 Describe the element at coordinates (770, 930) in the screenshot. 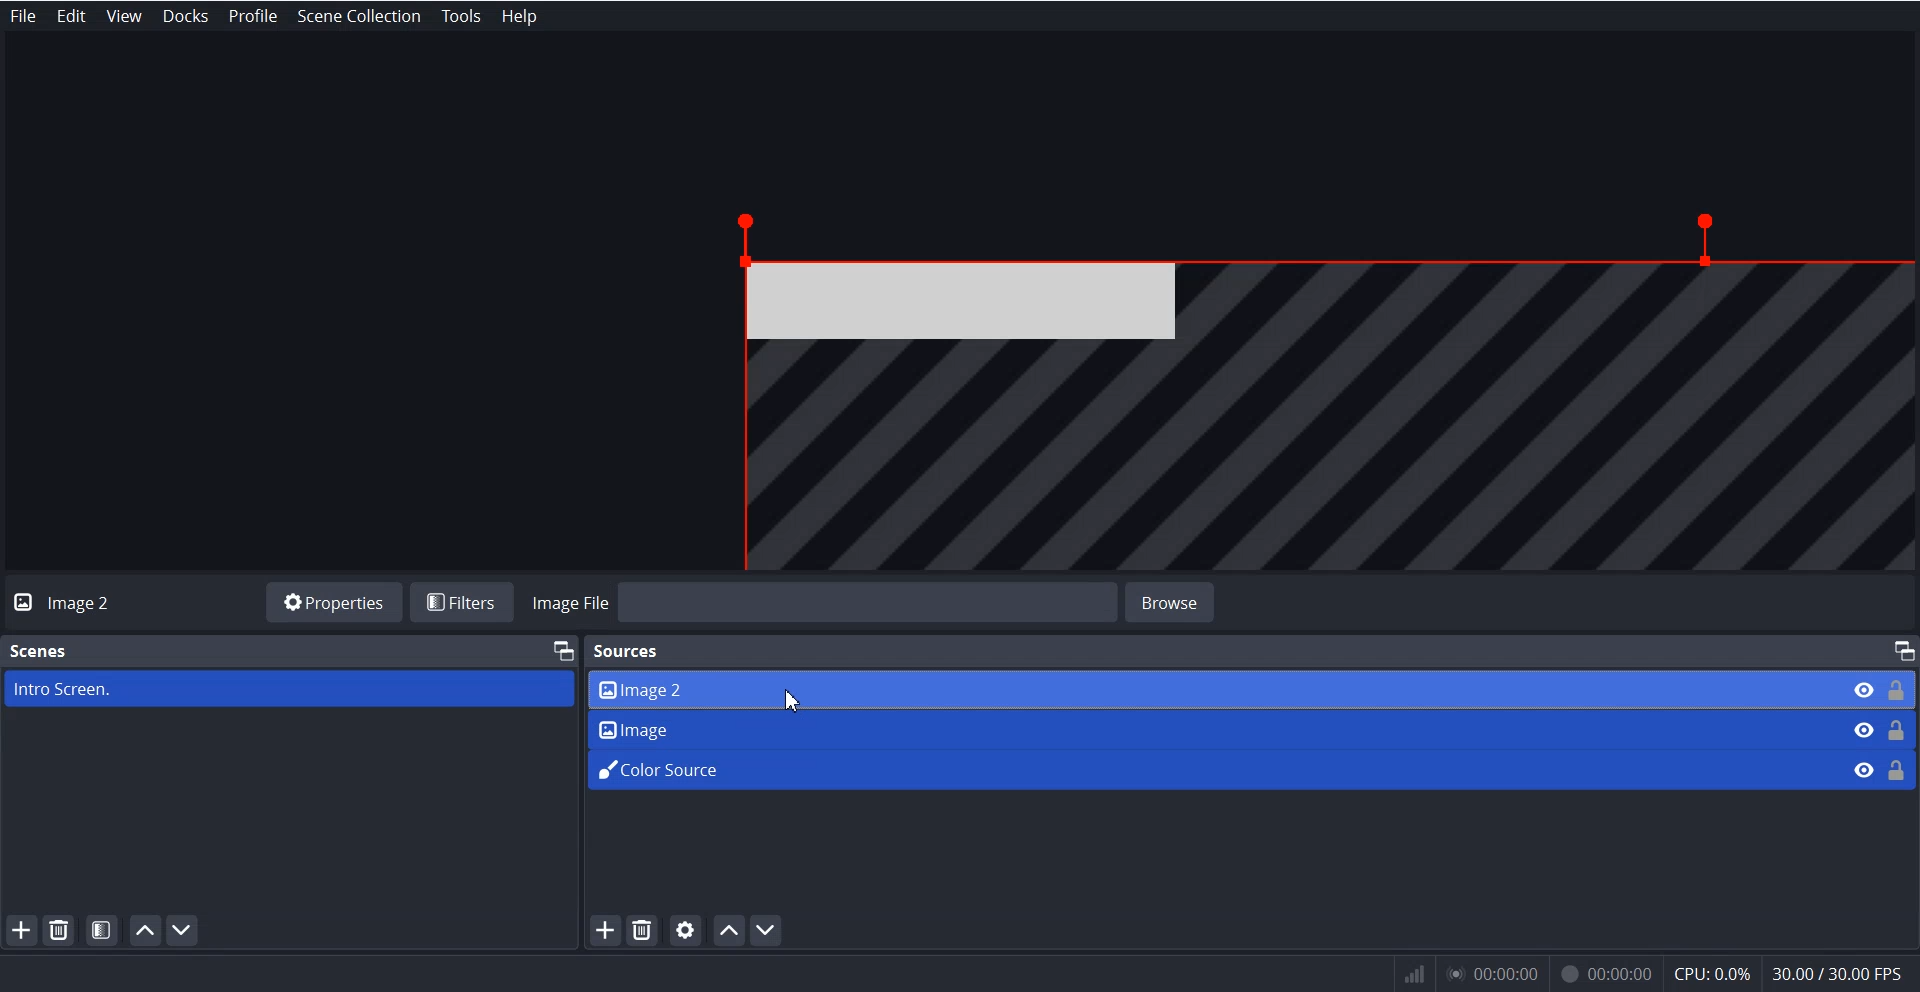

I see `Move Scene down` at that location.